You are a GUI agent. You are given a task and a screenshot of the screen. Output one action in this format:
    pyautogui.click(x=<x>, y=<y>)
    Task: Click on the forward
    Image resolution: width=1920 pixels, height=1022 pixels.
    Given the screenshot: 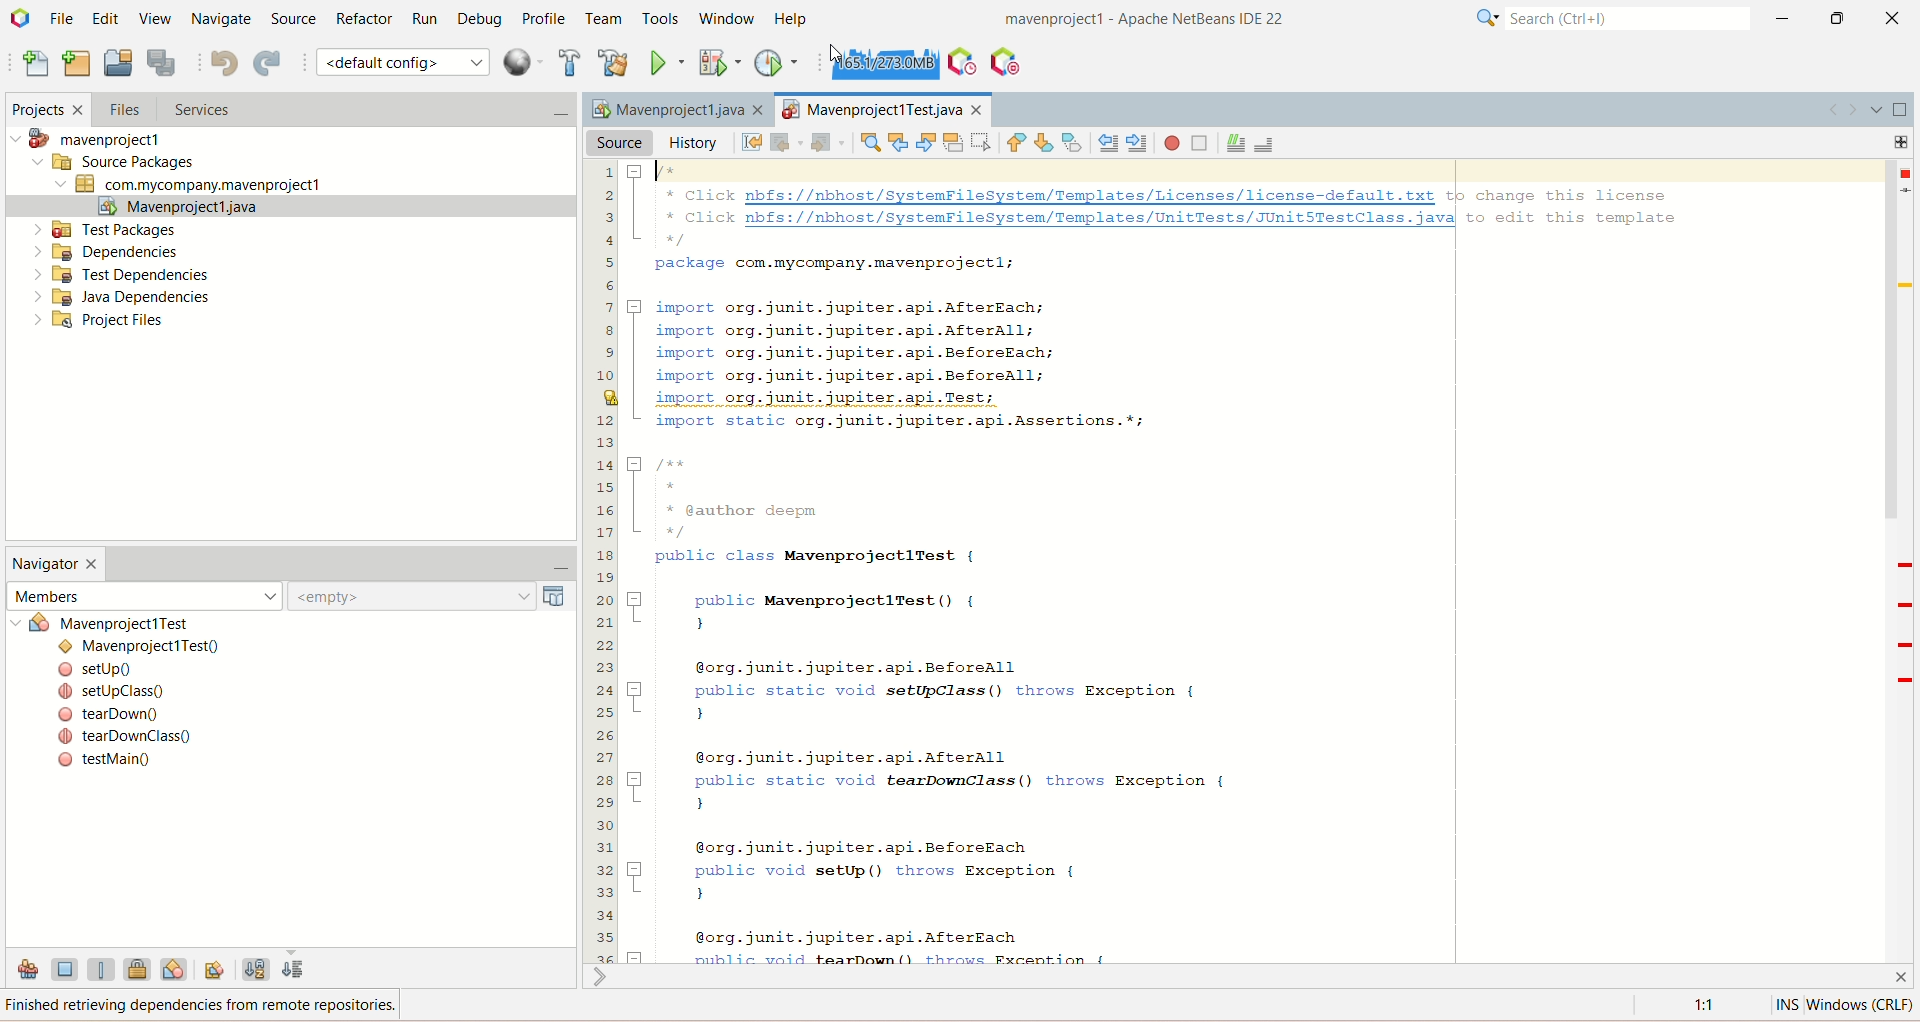 What is the action you would take?
    pyautogui.click(x=824, y=144)
    